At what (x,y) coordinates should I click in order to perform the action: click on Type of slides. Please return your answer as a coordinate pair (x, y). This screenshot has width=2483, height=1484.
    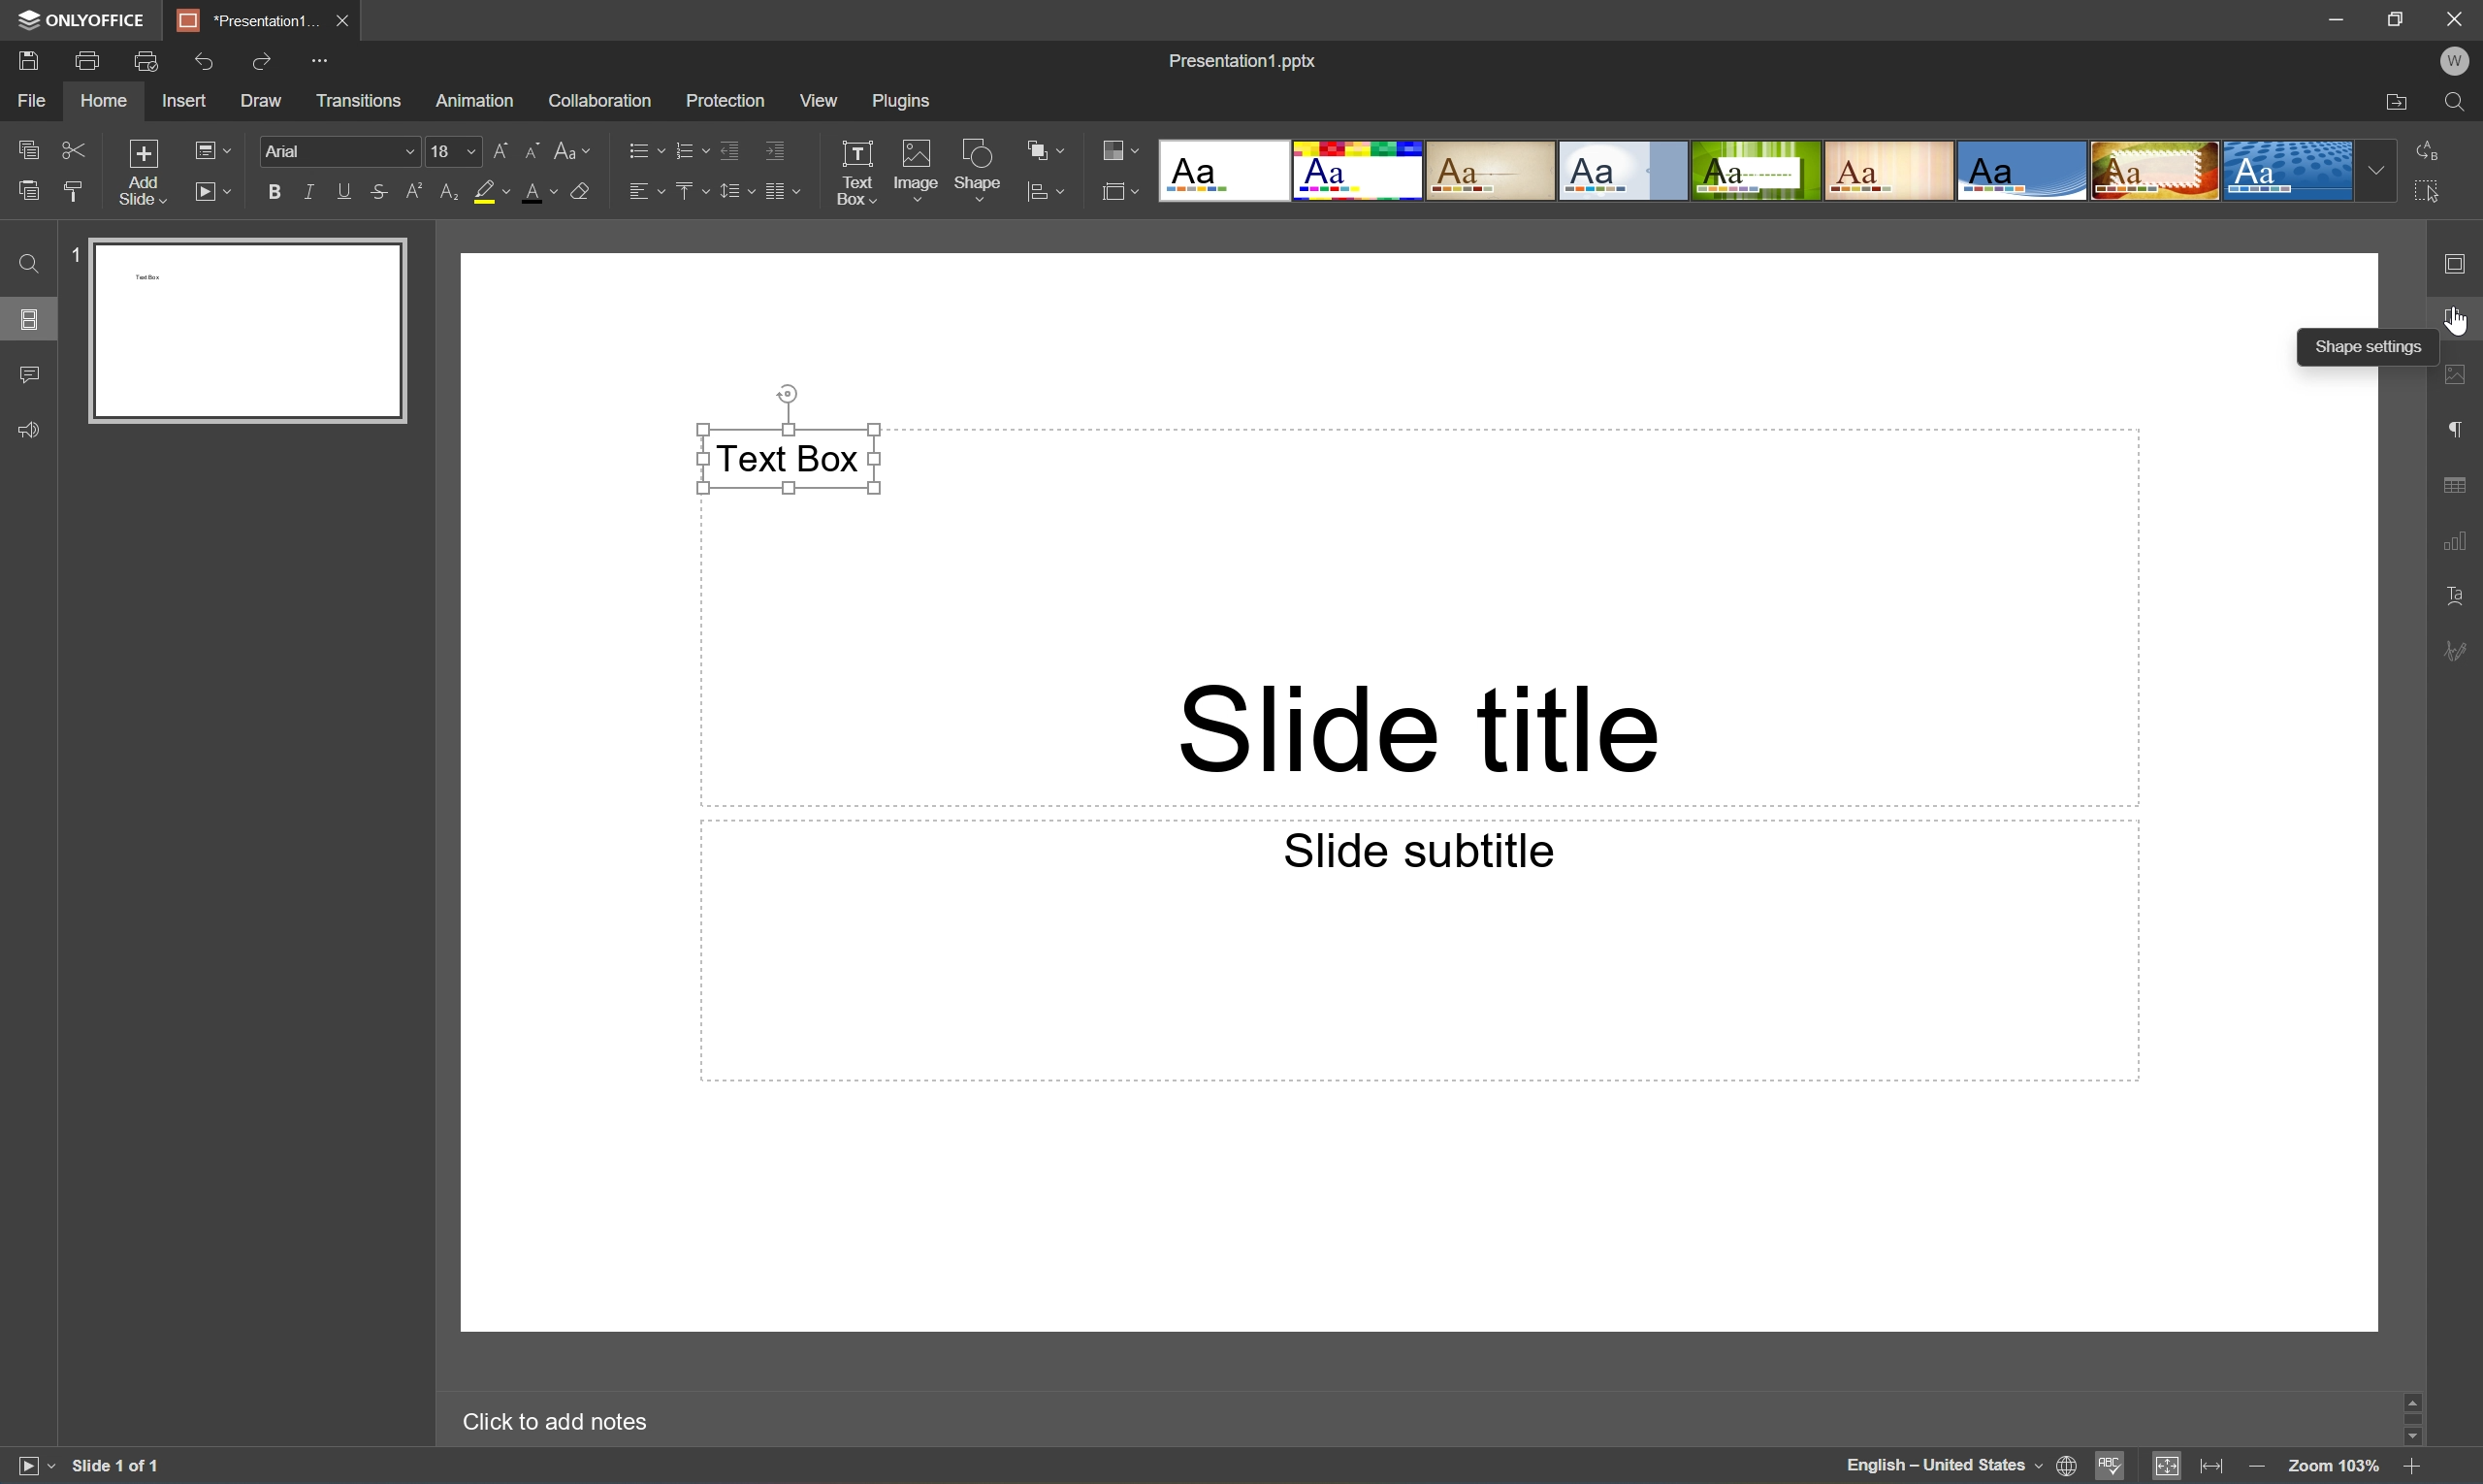
    Looking at the image, I should click on (1754, 172).